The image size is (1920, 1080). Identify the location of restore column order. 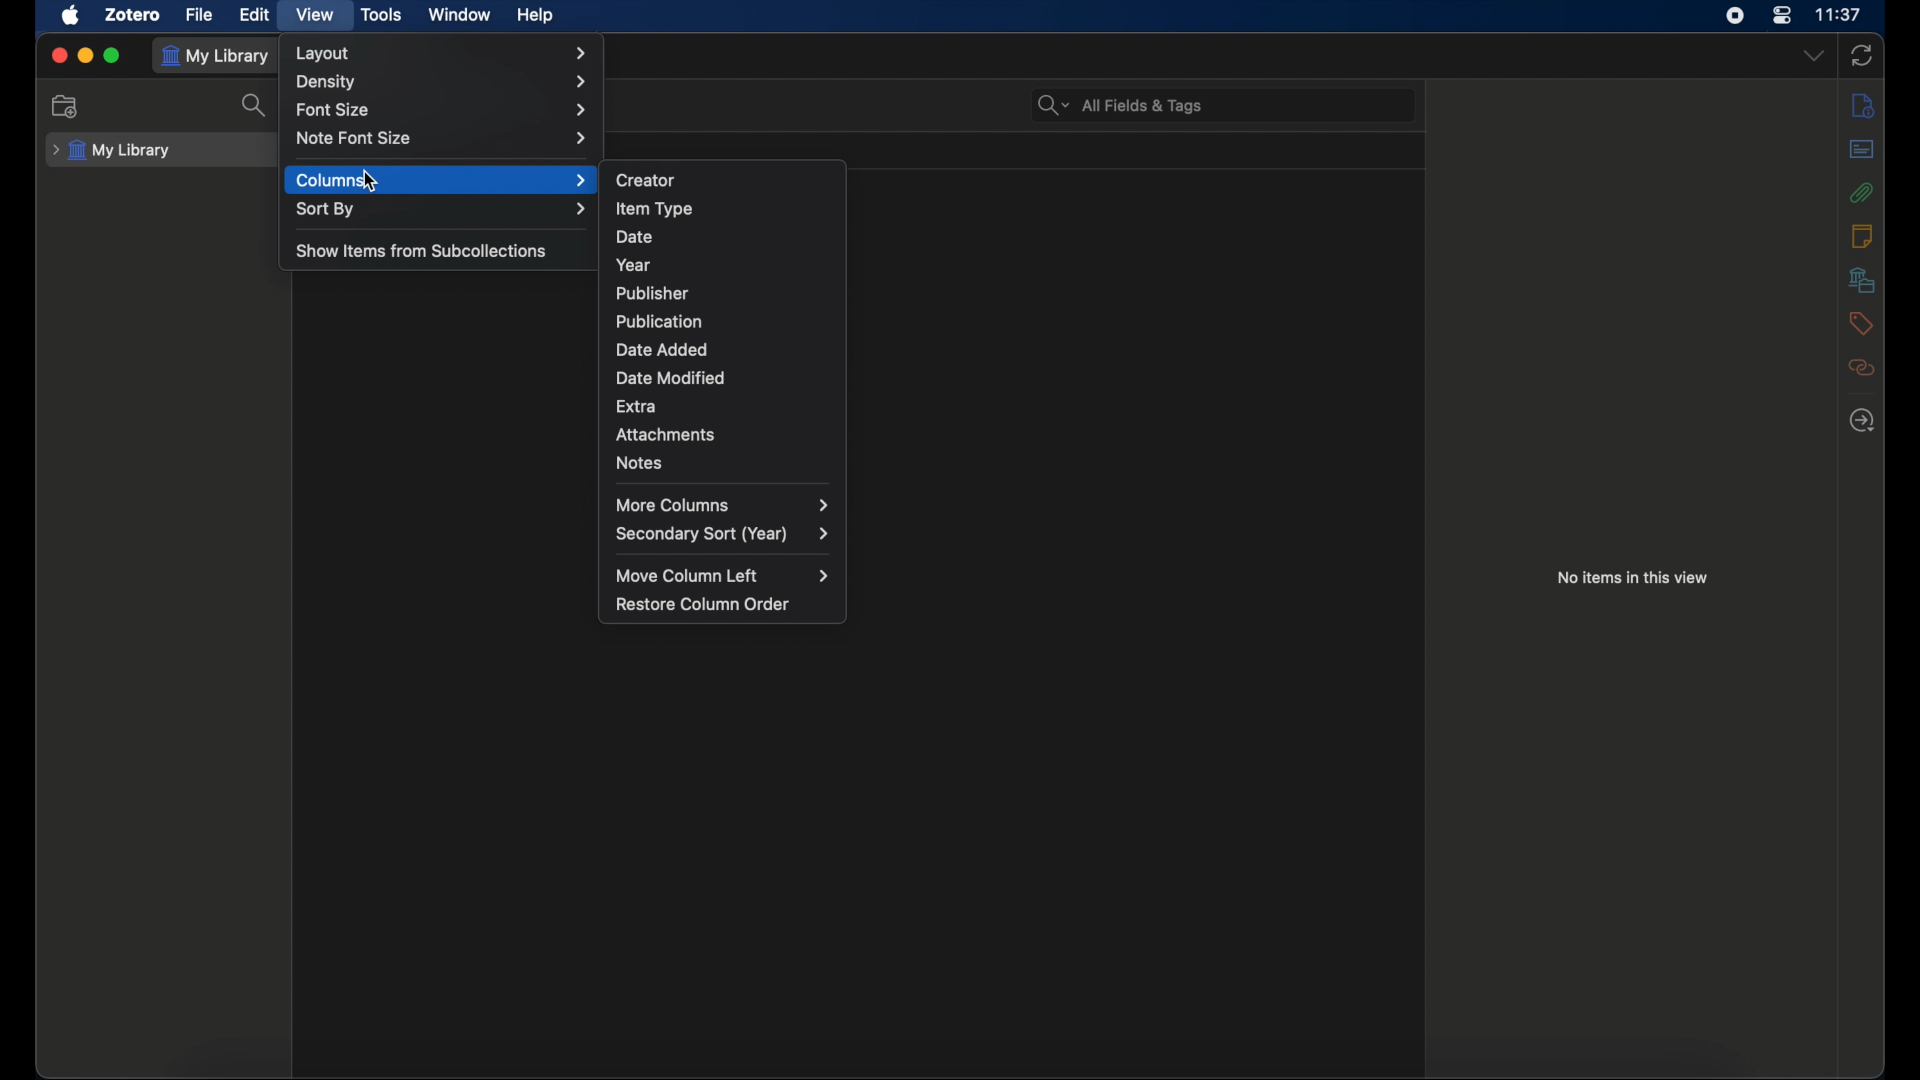
(703, 604).